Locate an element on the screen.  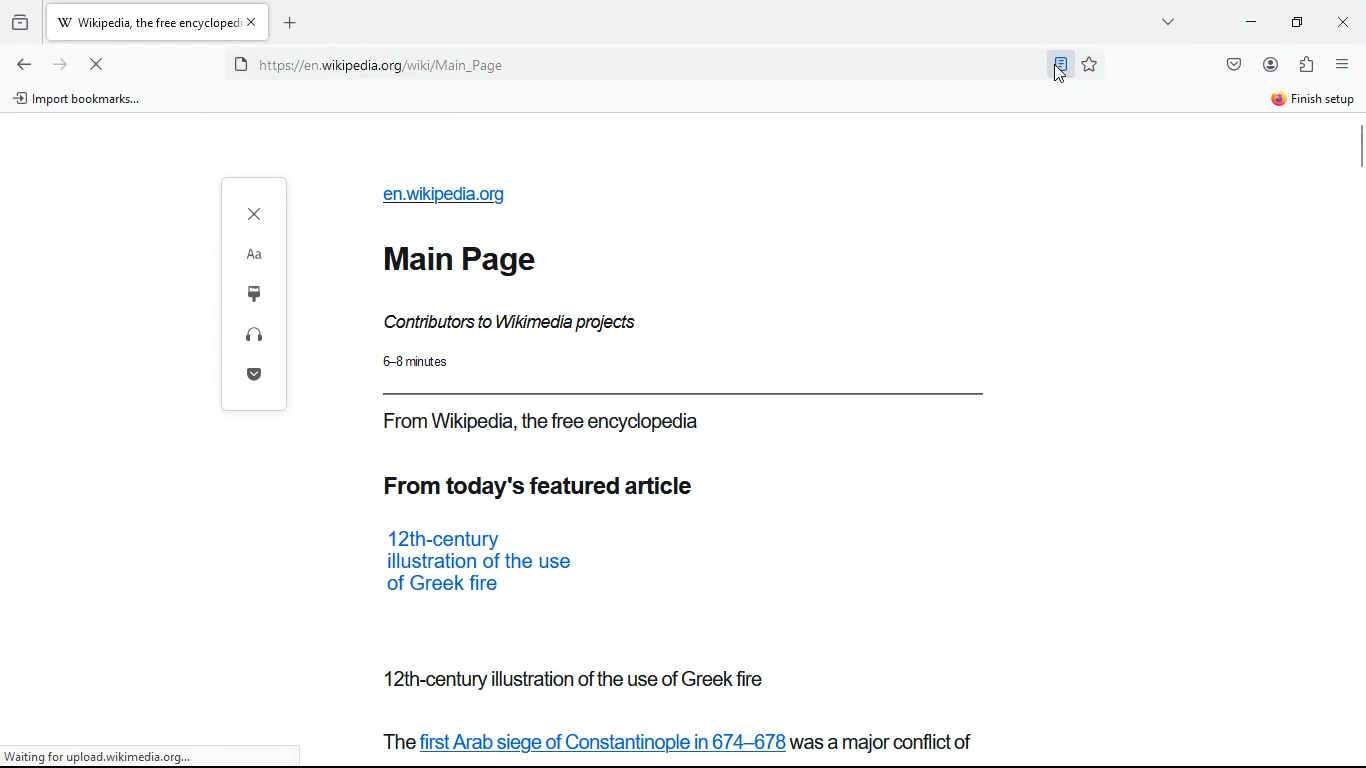
finish setup is located at coordinates (1308, 98).